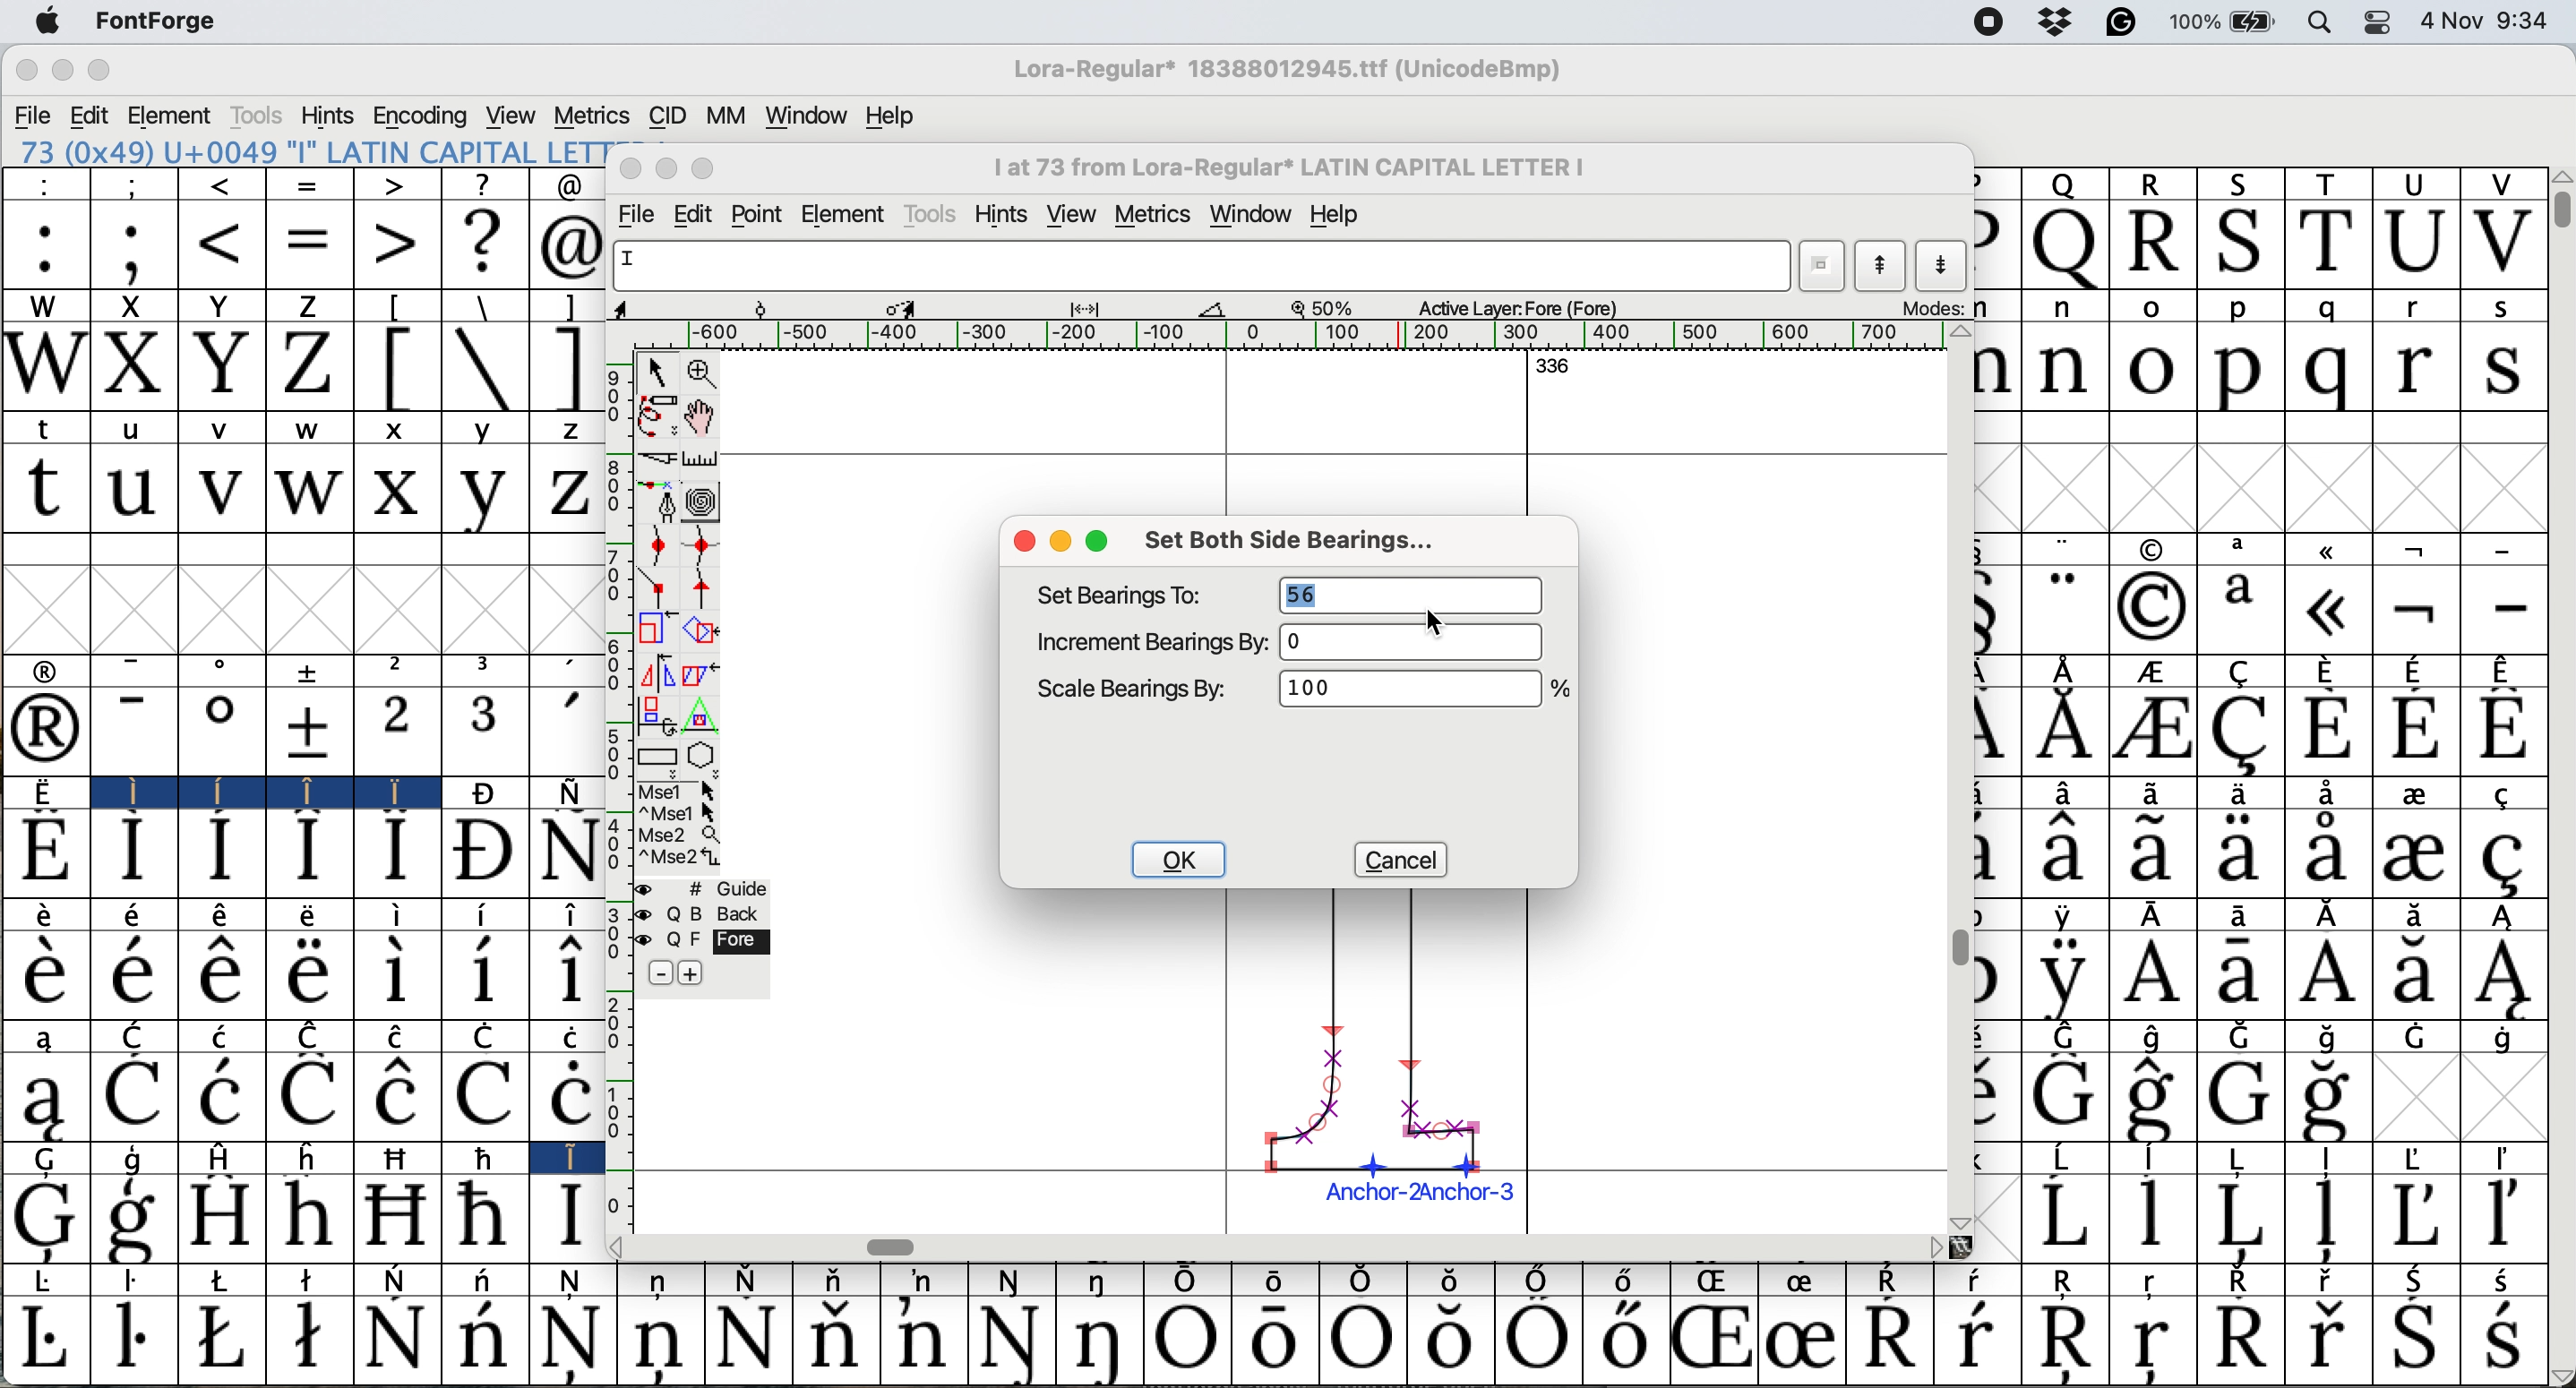  Describe the element at coordinates (1551, 367) in the screenshot. I see `` at that location.